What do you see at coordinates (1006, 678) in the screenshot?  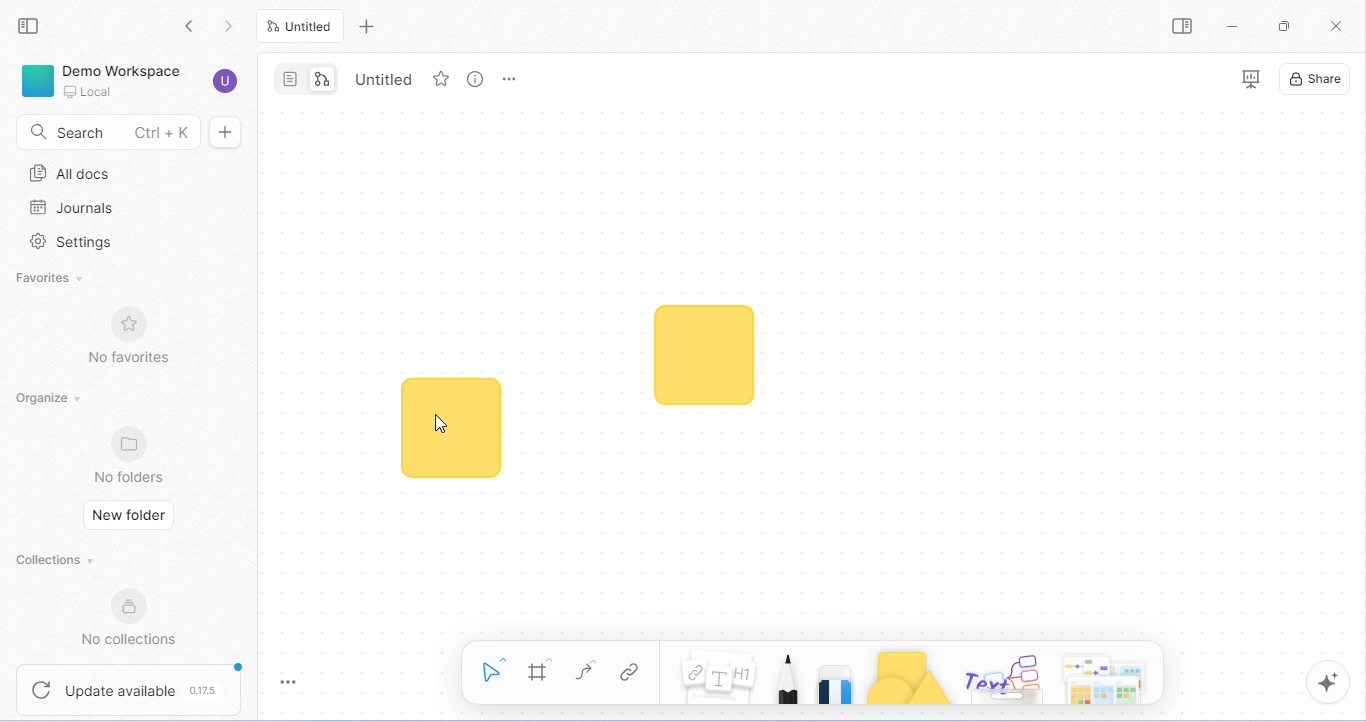 I see `others` at bounding box center [1006, 678].